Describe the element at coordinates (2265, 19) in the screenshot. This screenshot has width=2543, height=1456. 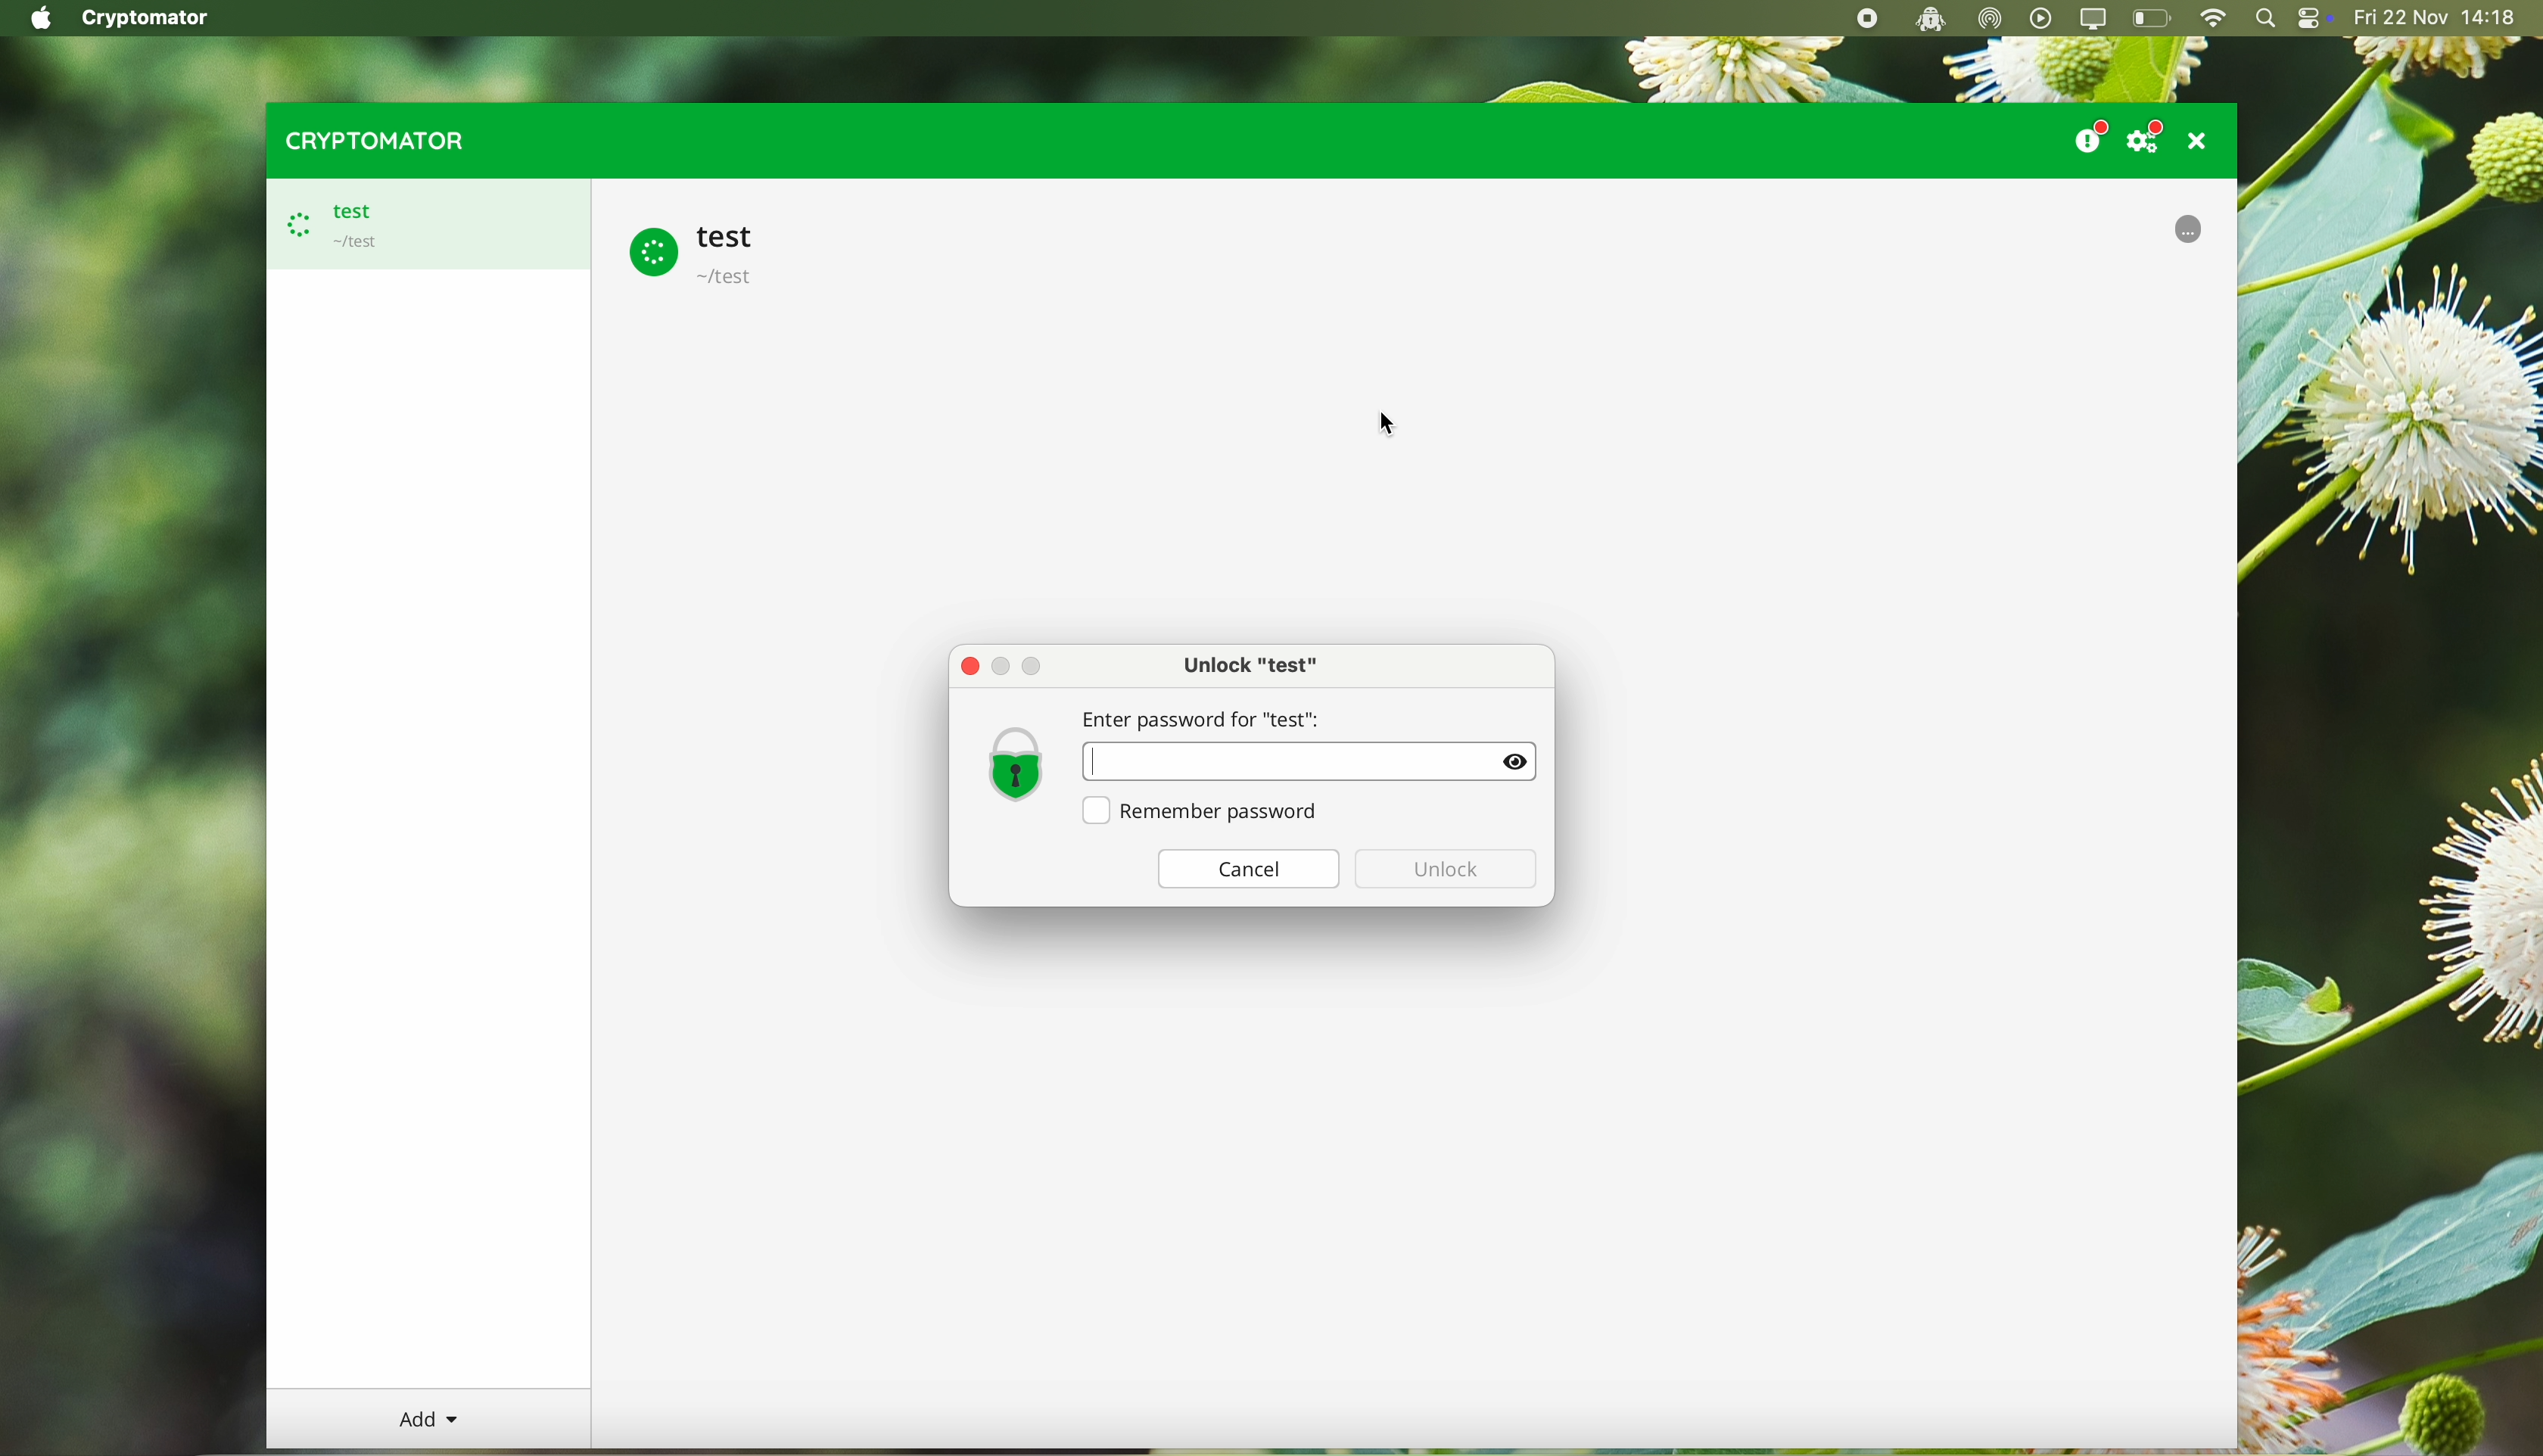
I see `spotlight search` at that location.